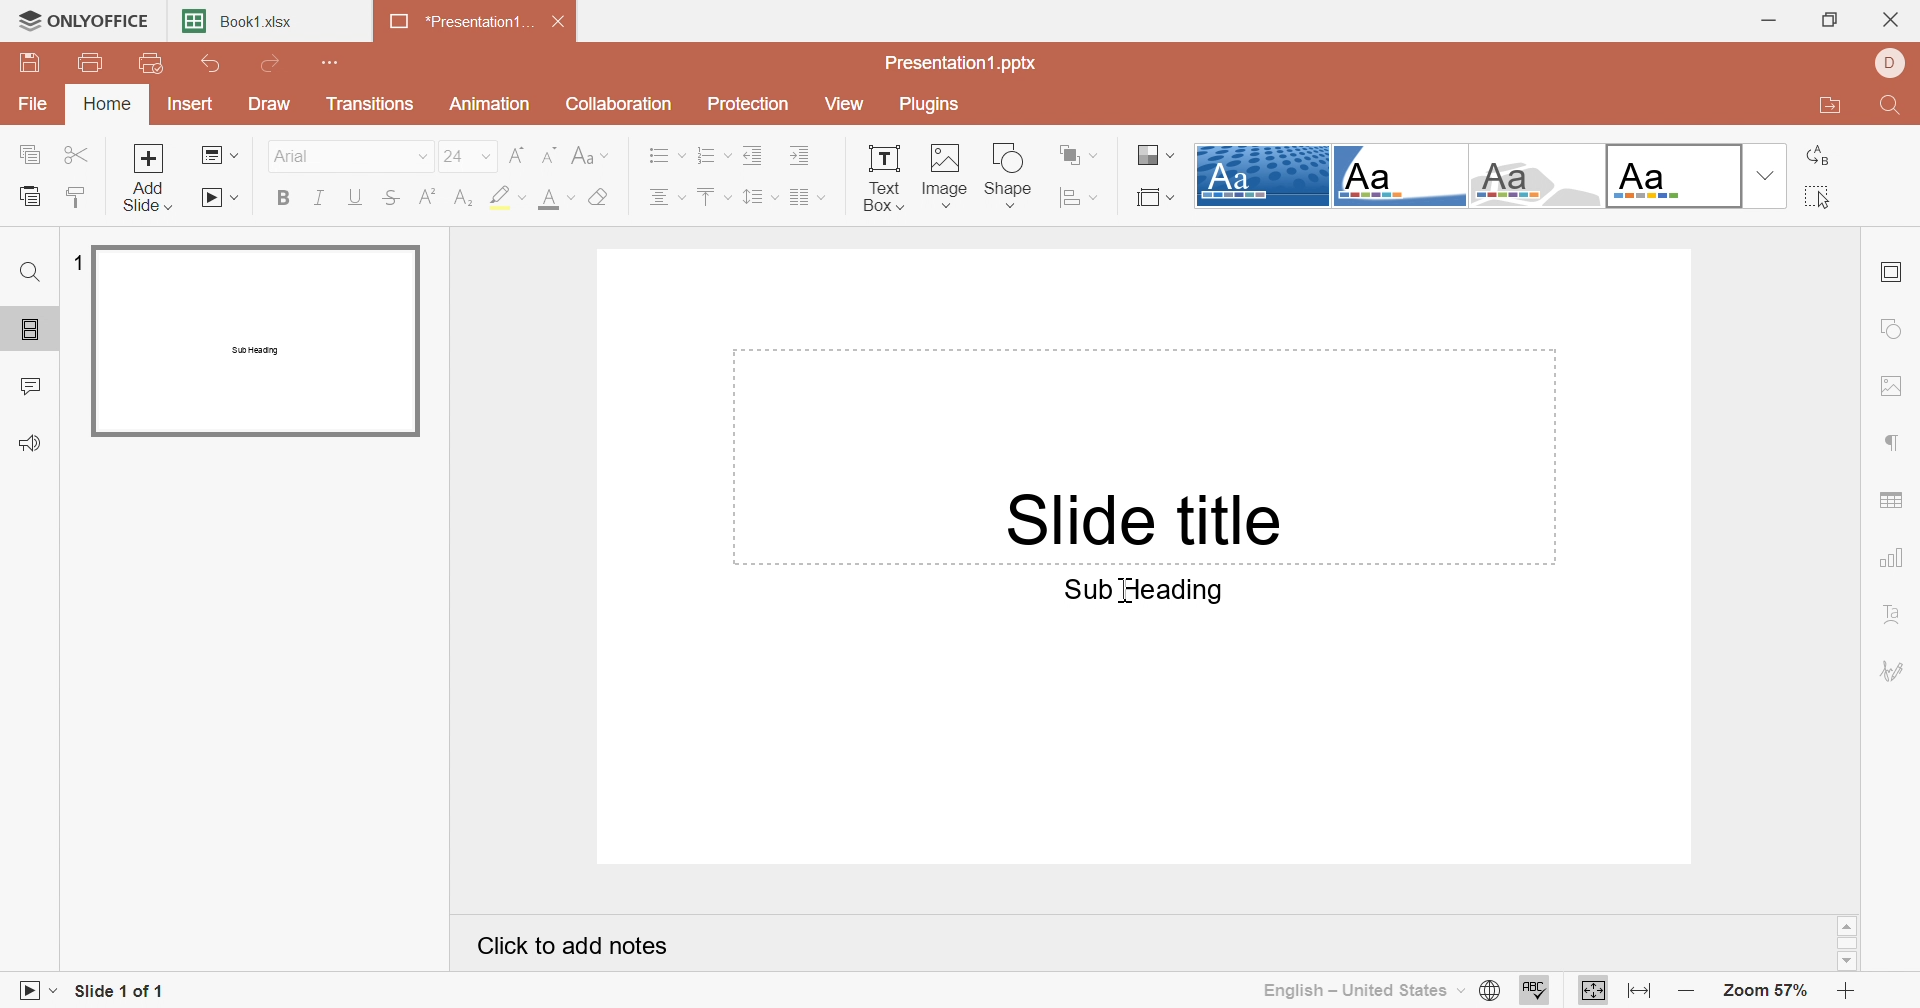 Image resolution: width=1920 pixels, height=1008 pixels. What do you see at coordinates (881, 175) in the screenshot?
I see `Text Box` at bounding box center [881, 175].